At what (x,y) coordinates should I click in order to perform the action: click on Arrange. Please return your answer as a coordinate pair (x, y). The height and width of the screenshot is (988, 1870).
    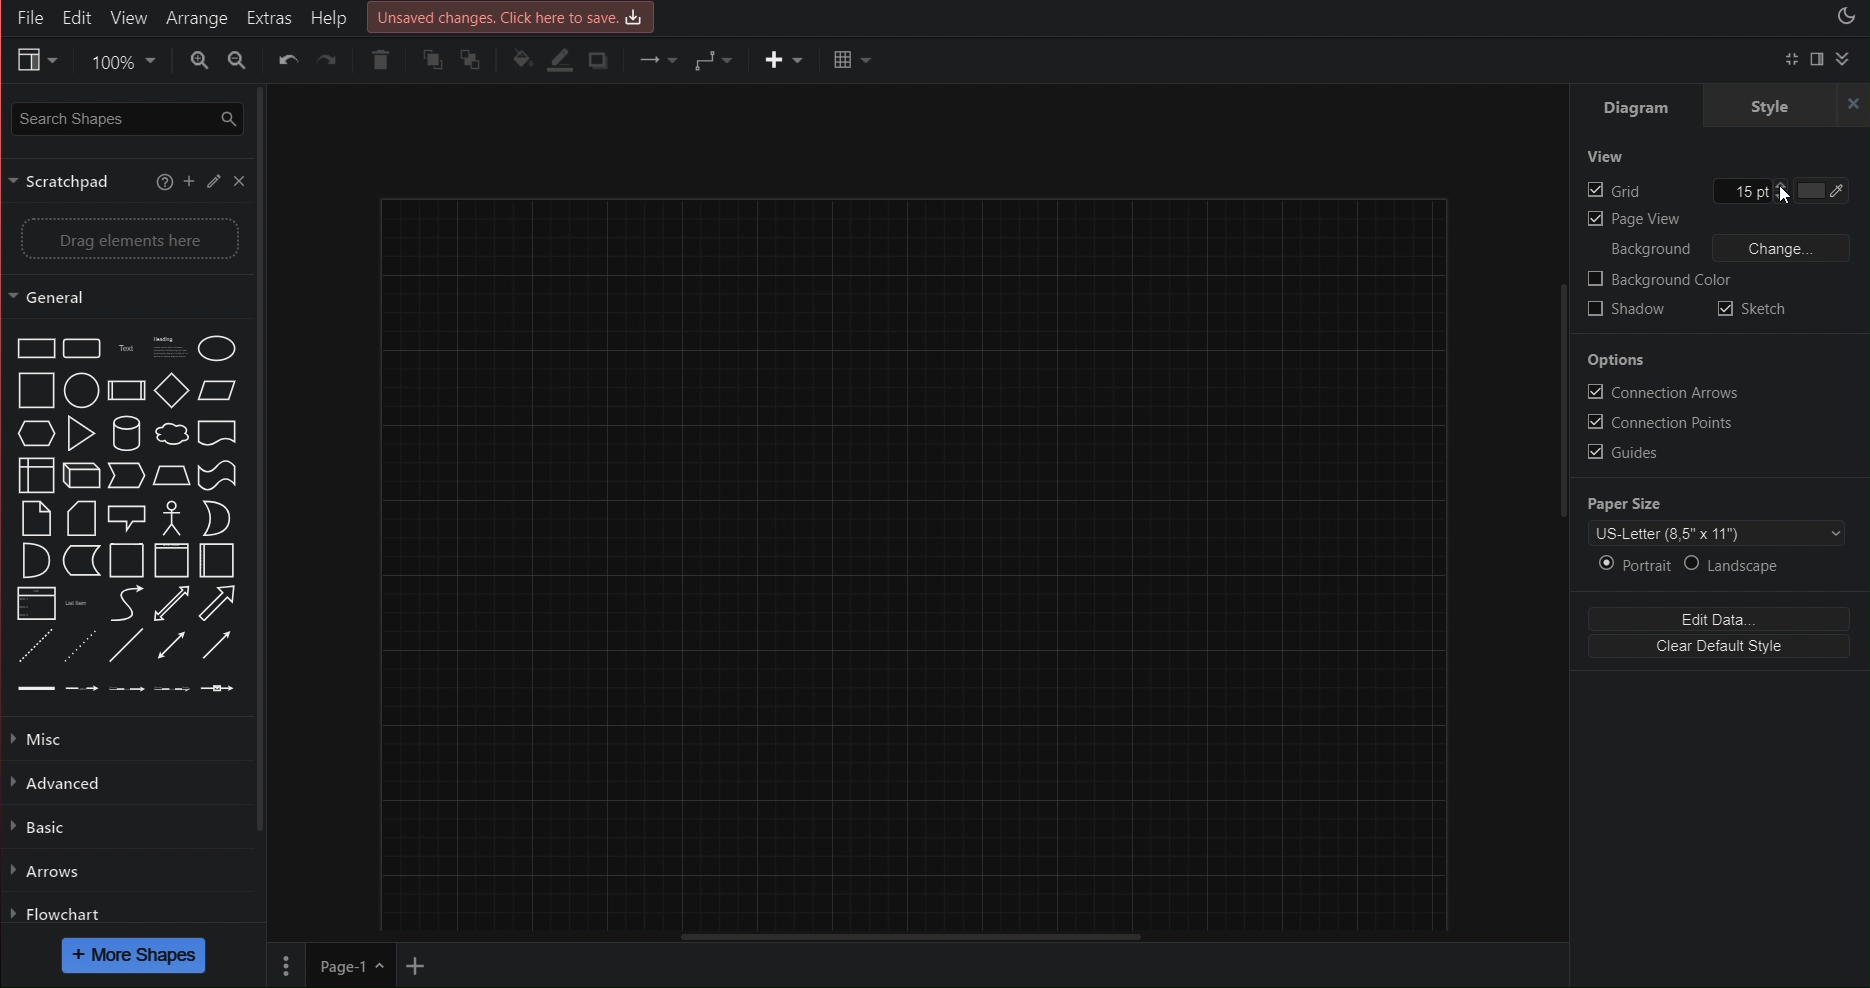
    Looking at the image, I should click on (196, 16).